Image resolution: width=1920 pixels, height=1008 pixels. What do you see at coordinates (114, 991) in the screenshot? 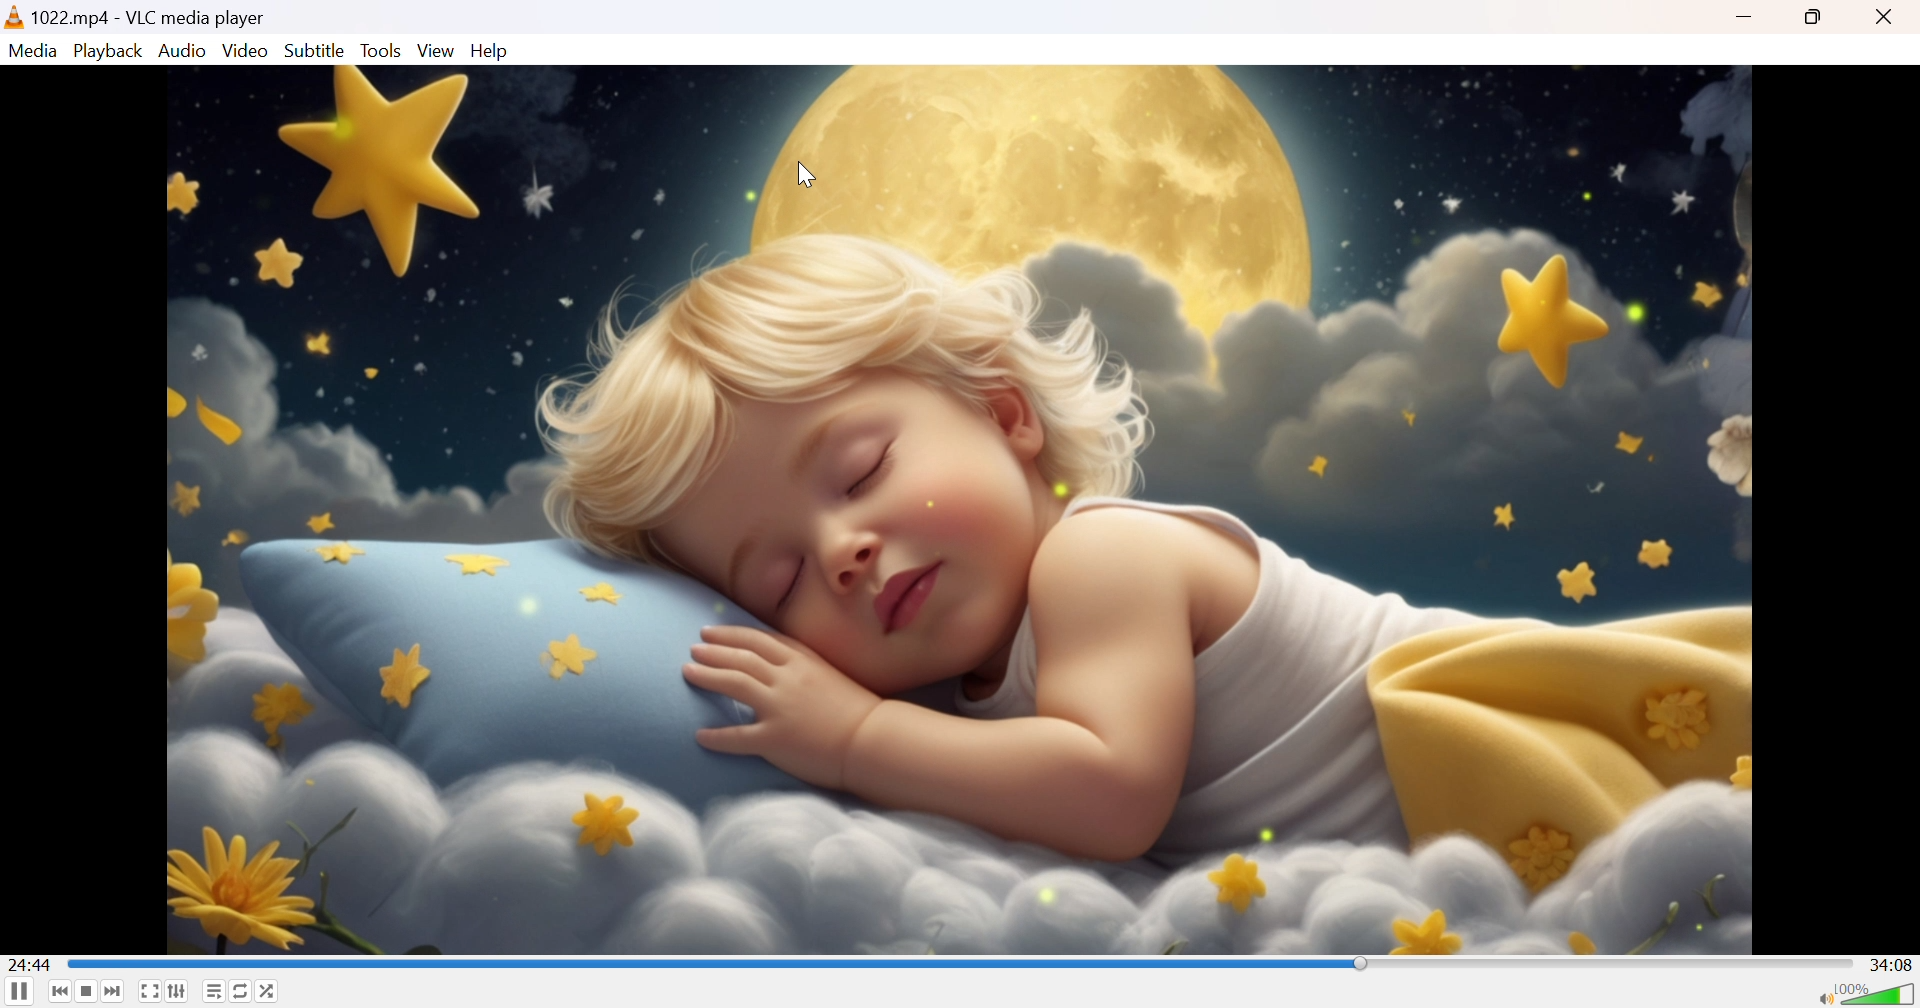
I see `Next media in the playlist, skip forward when held` at bounding box center [114, 991].